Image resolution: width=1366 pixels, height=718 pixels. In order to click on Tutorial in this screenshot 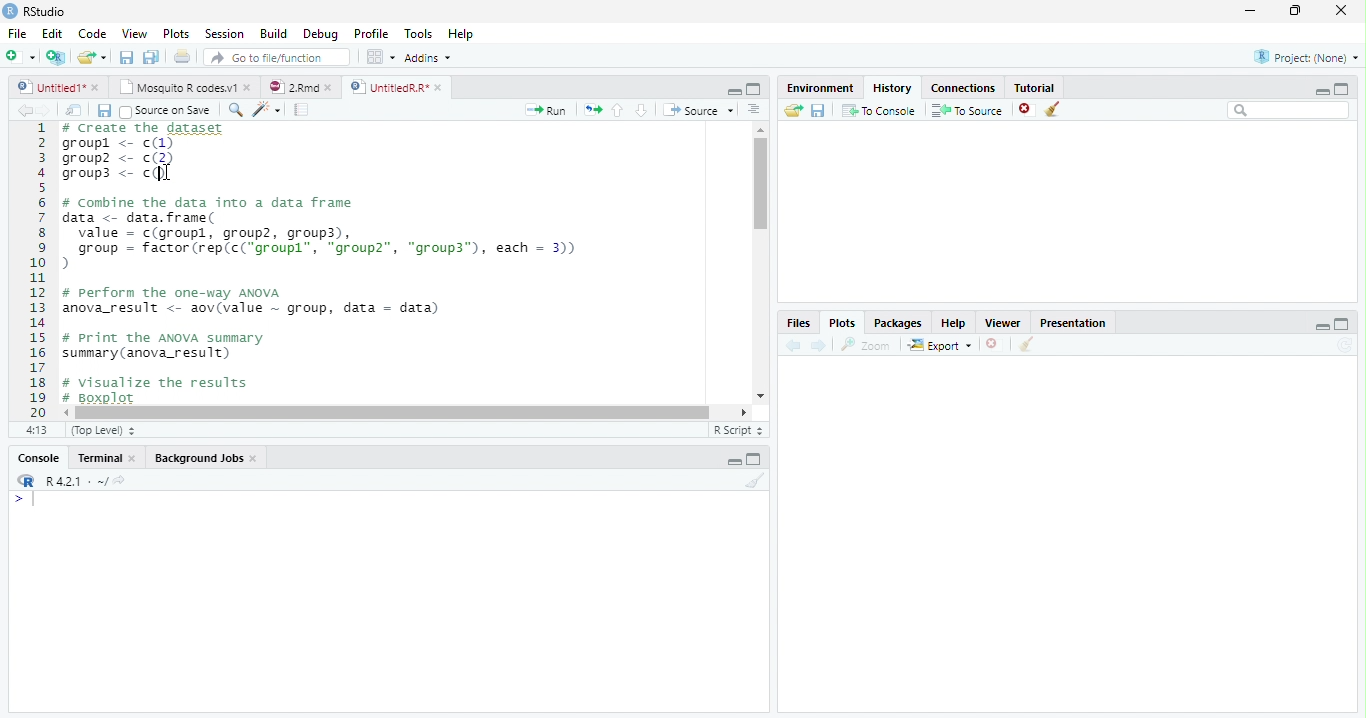, I will do `click(1036, 86)`.